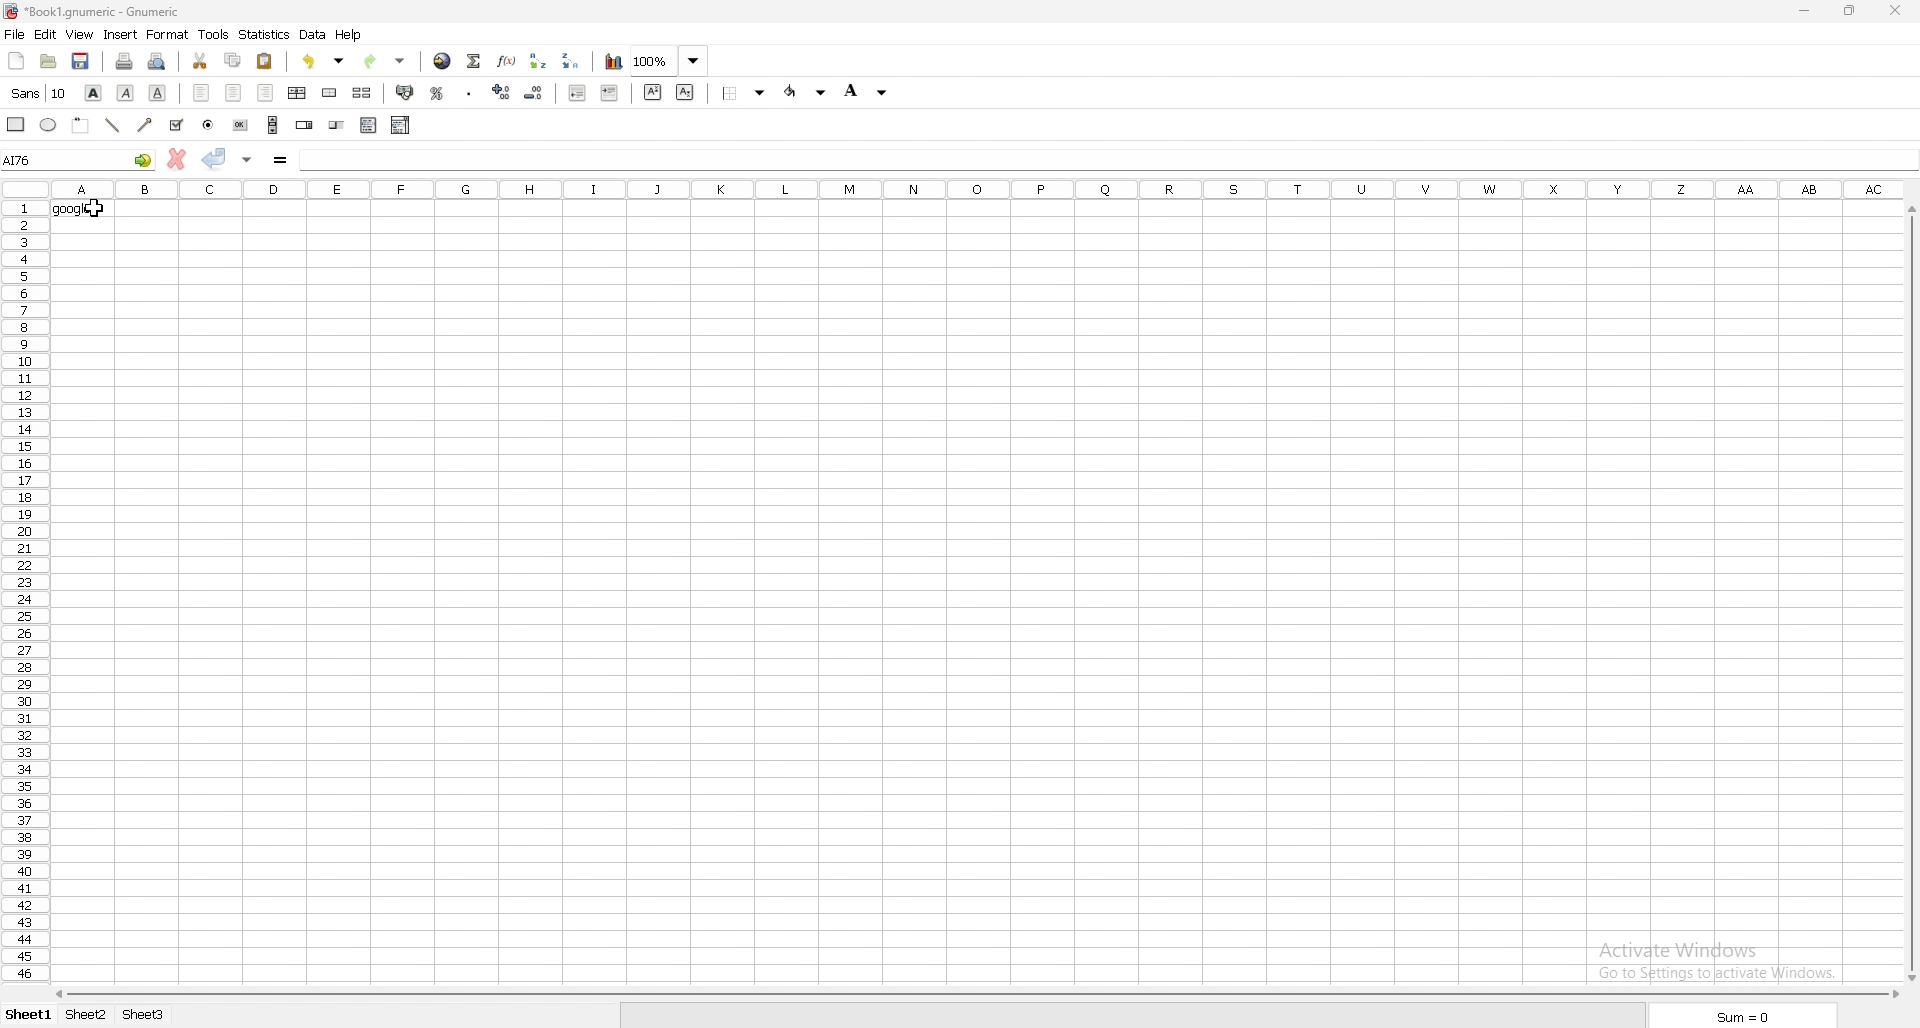 Image resolution: width=1920 pixels, height=1028 pixels. I want to click on data, so click(313, 34).